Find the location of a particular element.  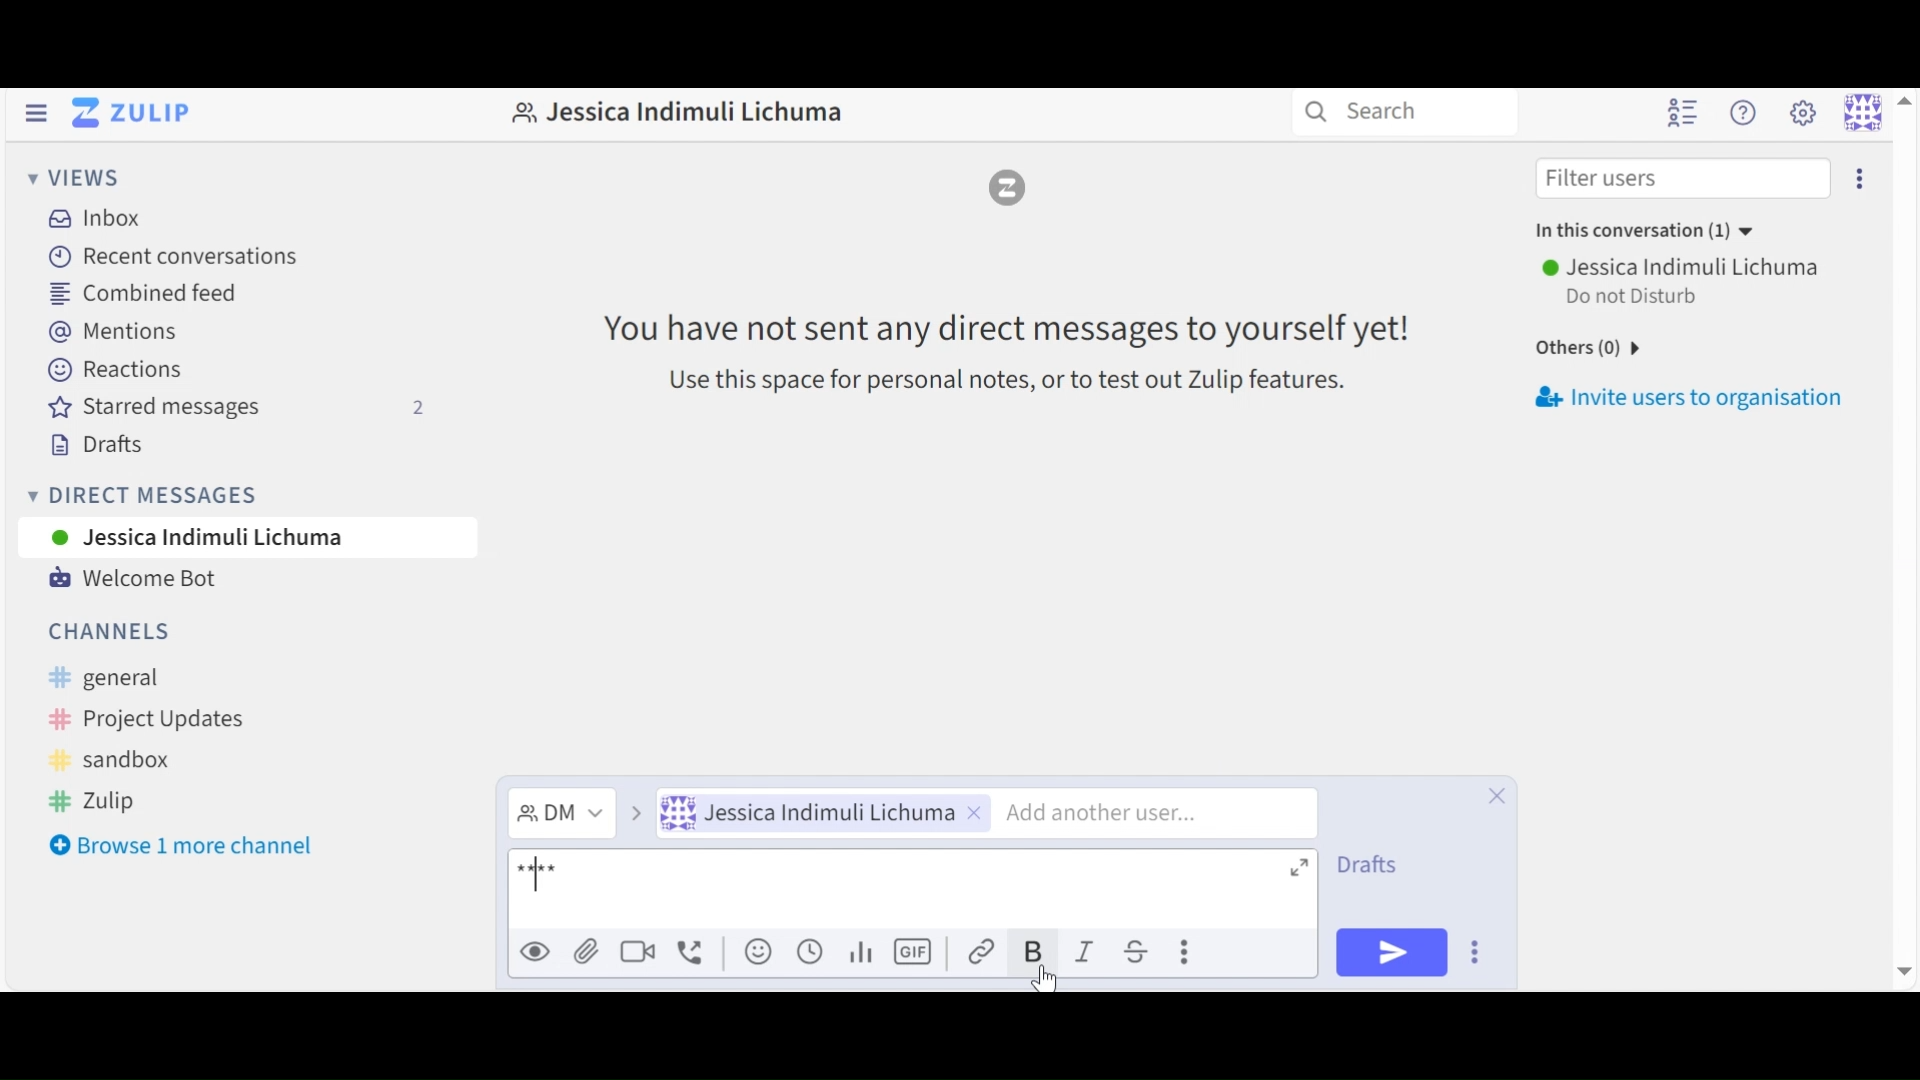

Drafts is located at coordinates (1369, 866).